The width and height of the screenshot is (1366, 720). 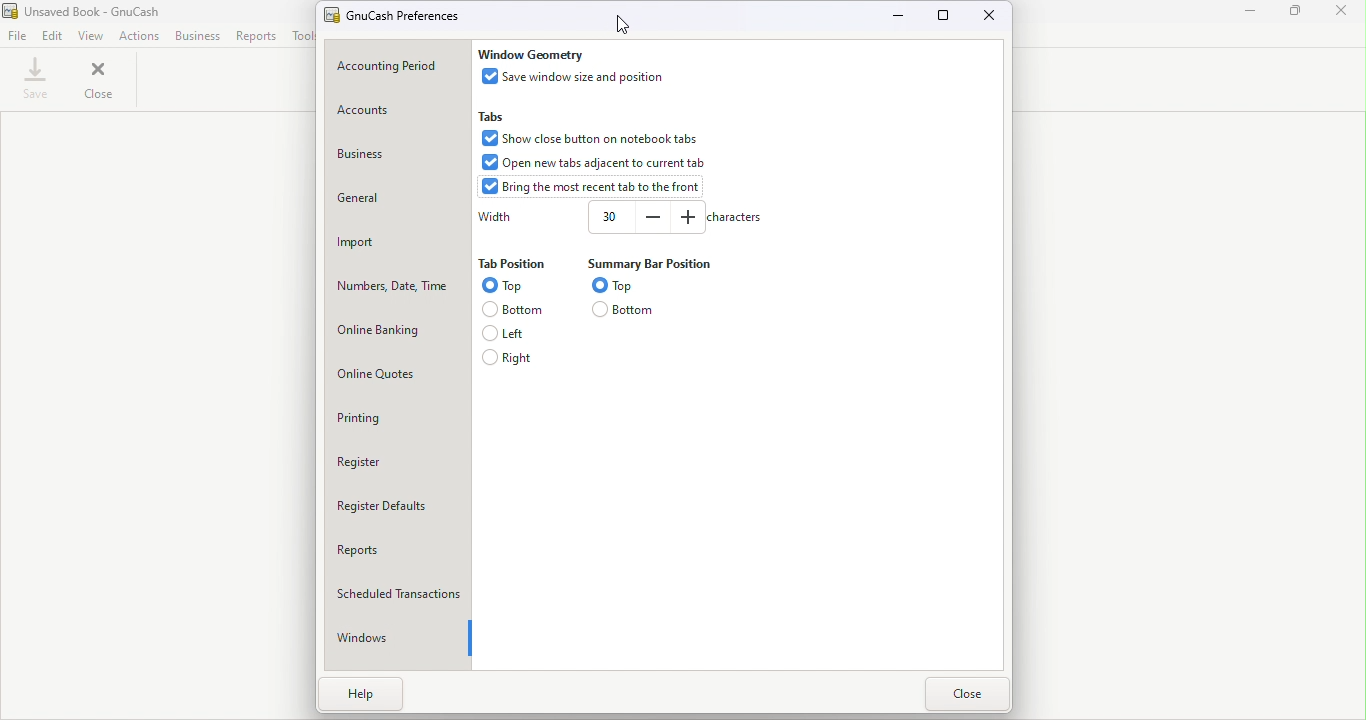 I want to click on Register, so click(x=398, y=460).